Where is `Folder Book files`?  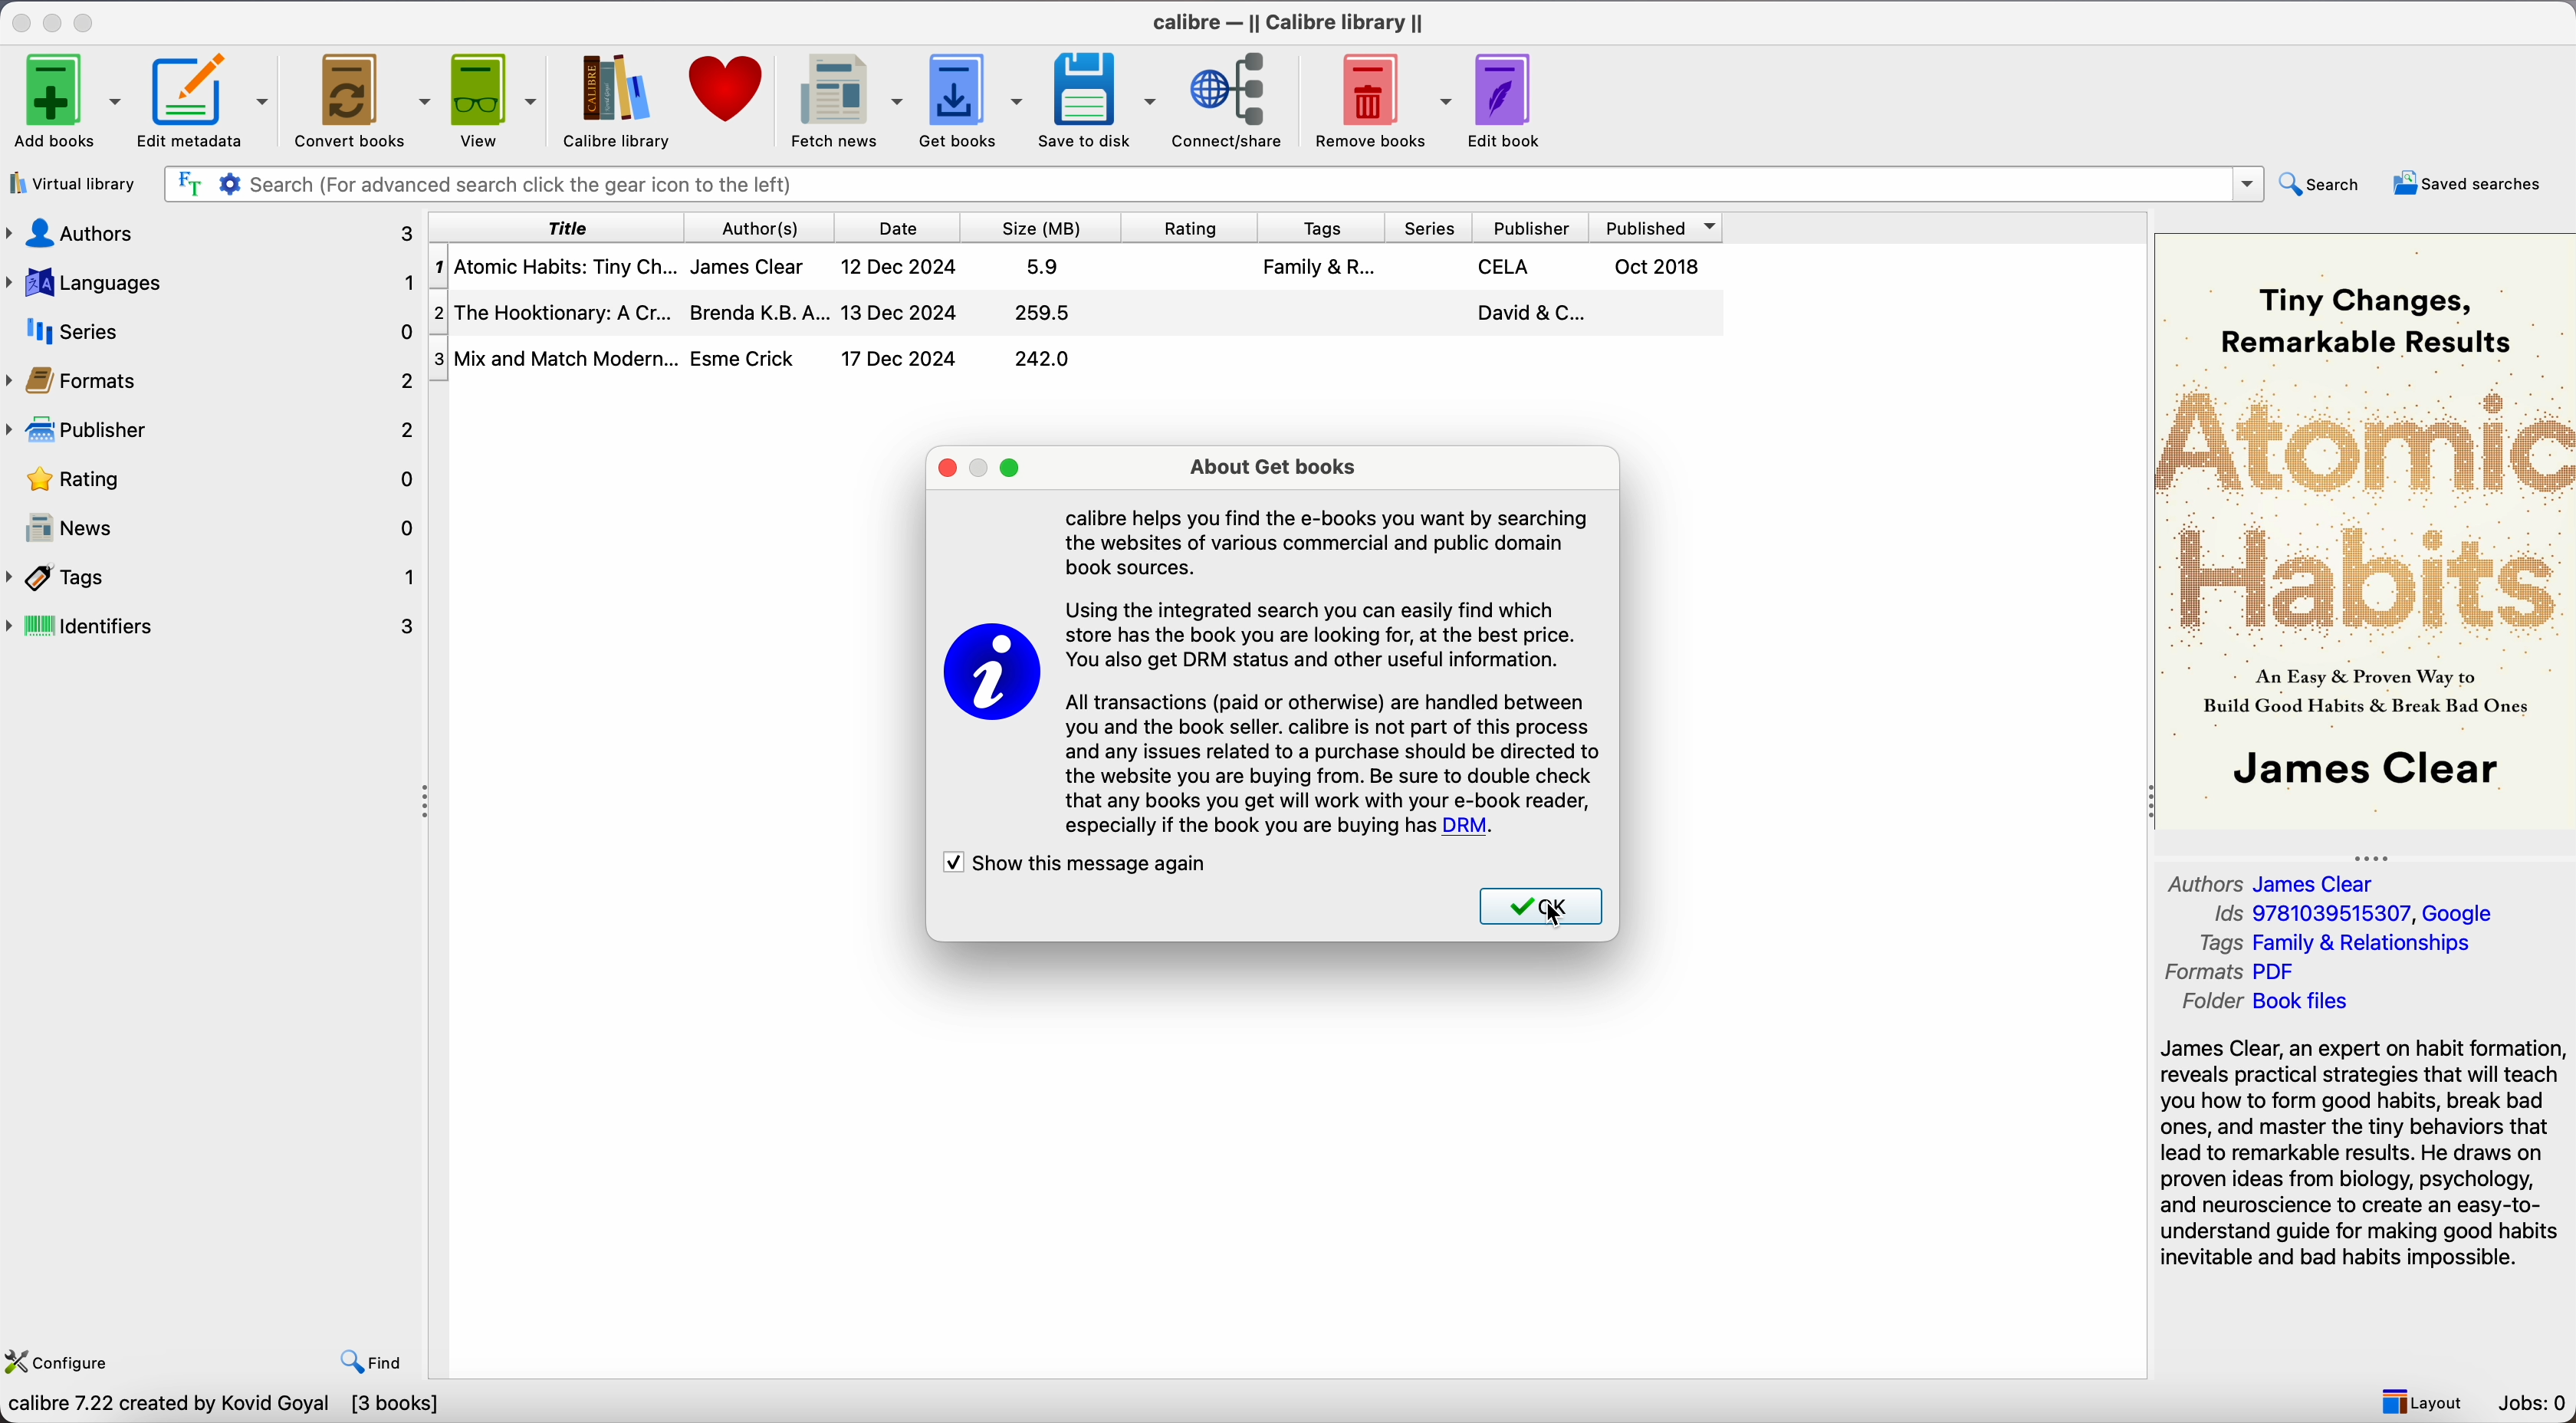 Folder Book files is located at coordinates (2259, 1004).